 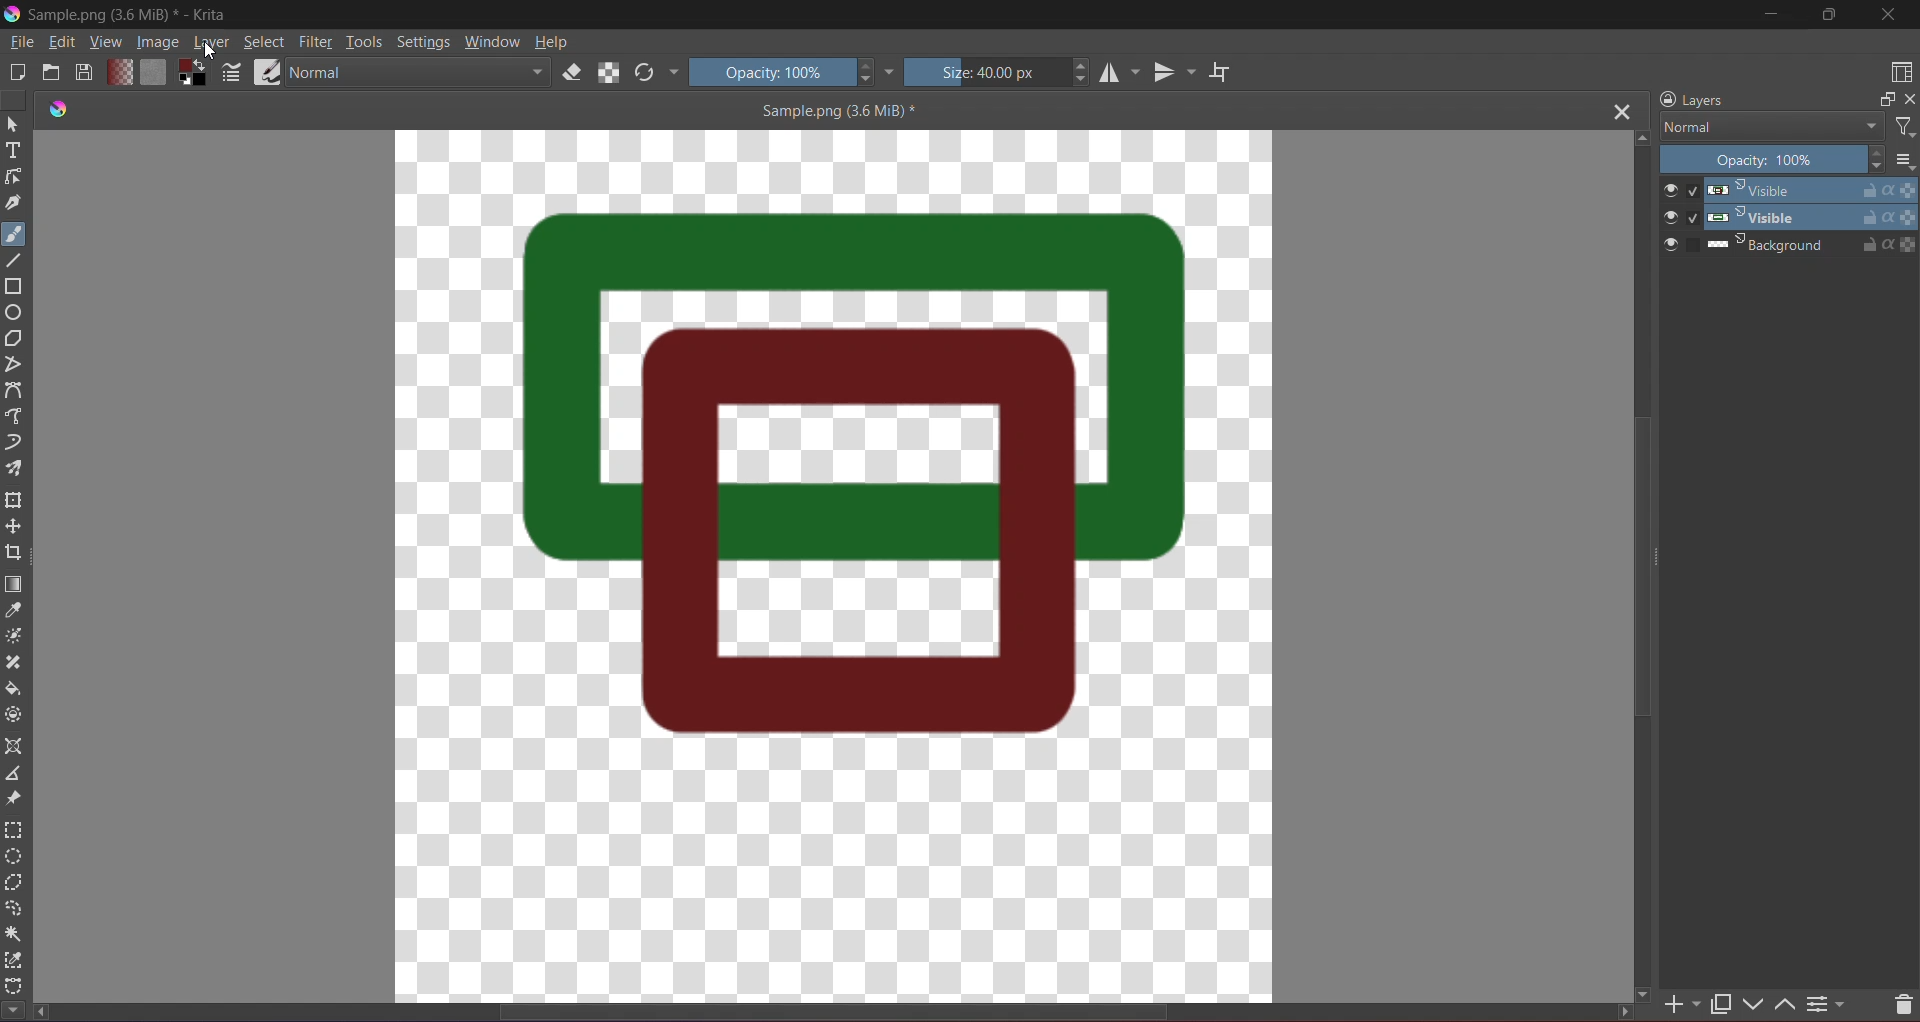 What do you see at coordinates (14, 153) in the screenshot?
I see `Text` at bounding box center [14, 153].